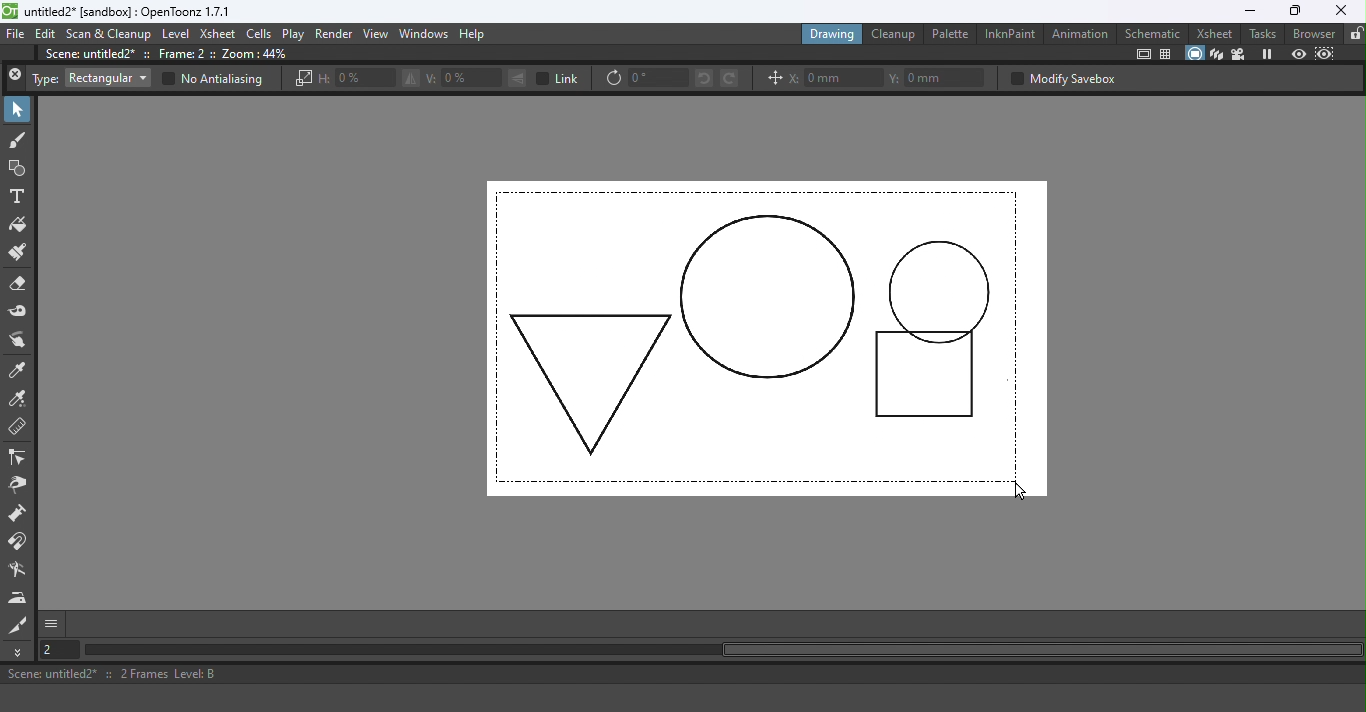 This screenshot has width=1366, height=712. What do you see at coordinates (109, 35) in the screenshot?
I see `Scan & Cleanup` at bounding box center [109, 35].